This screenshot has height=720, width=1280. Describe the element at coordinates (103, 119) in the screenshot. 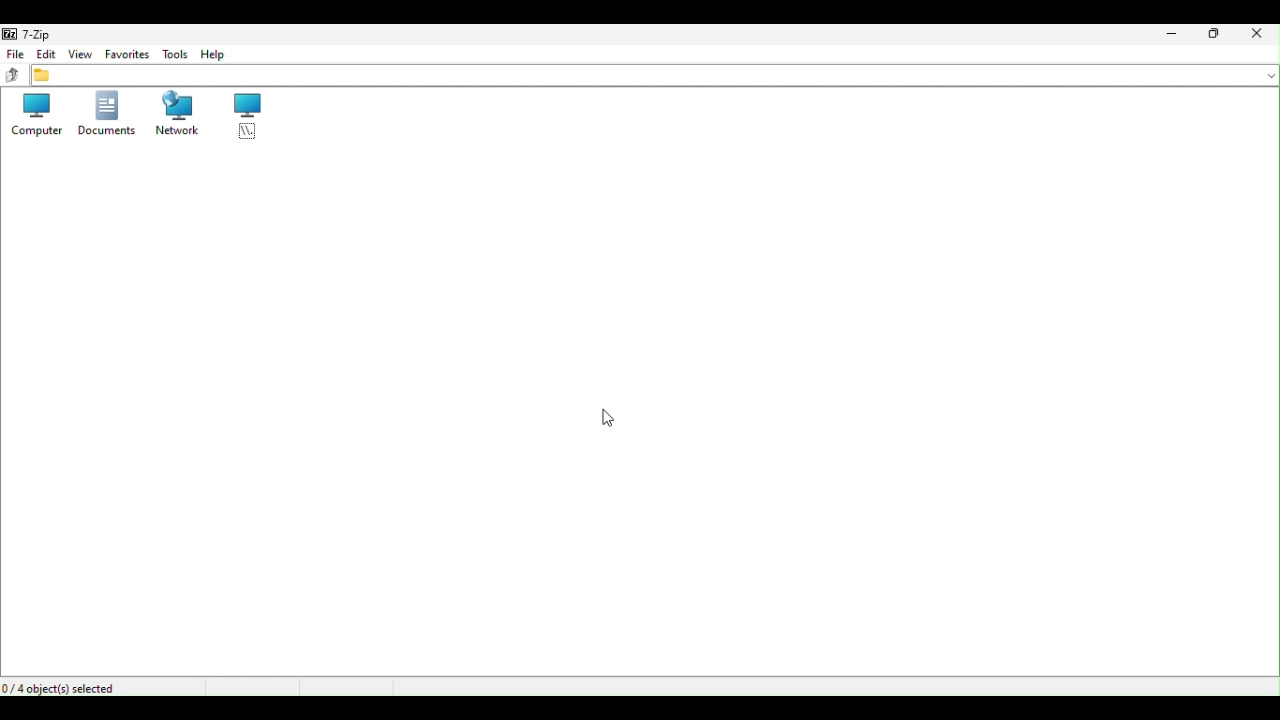

I see `Documents` at that location.